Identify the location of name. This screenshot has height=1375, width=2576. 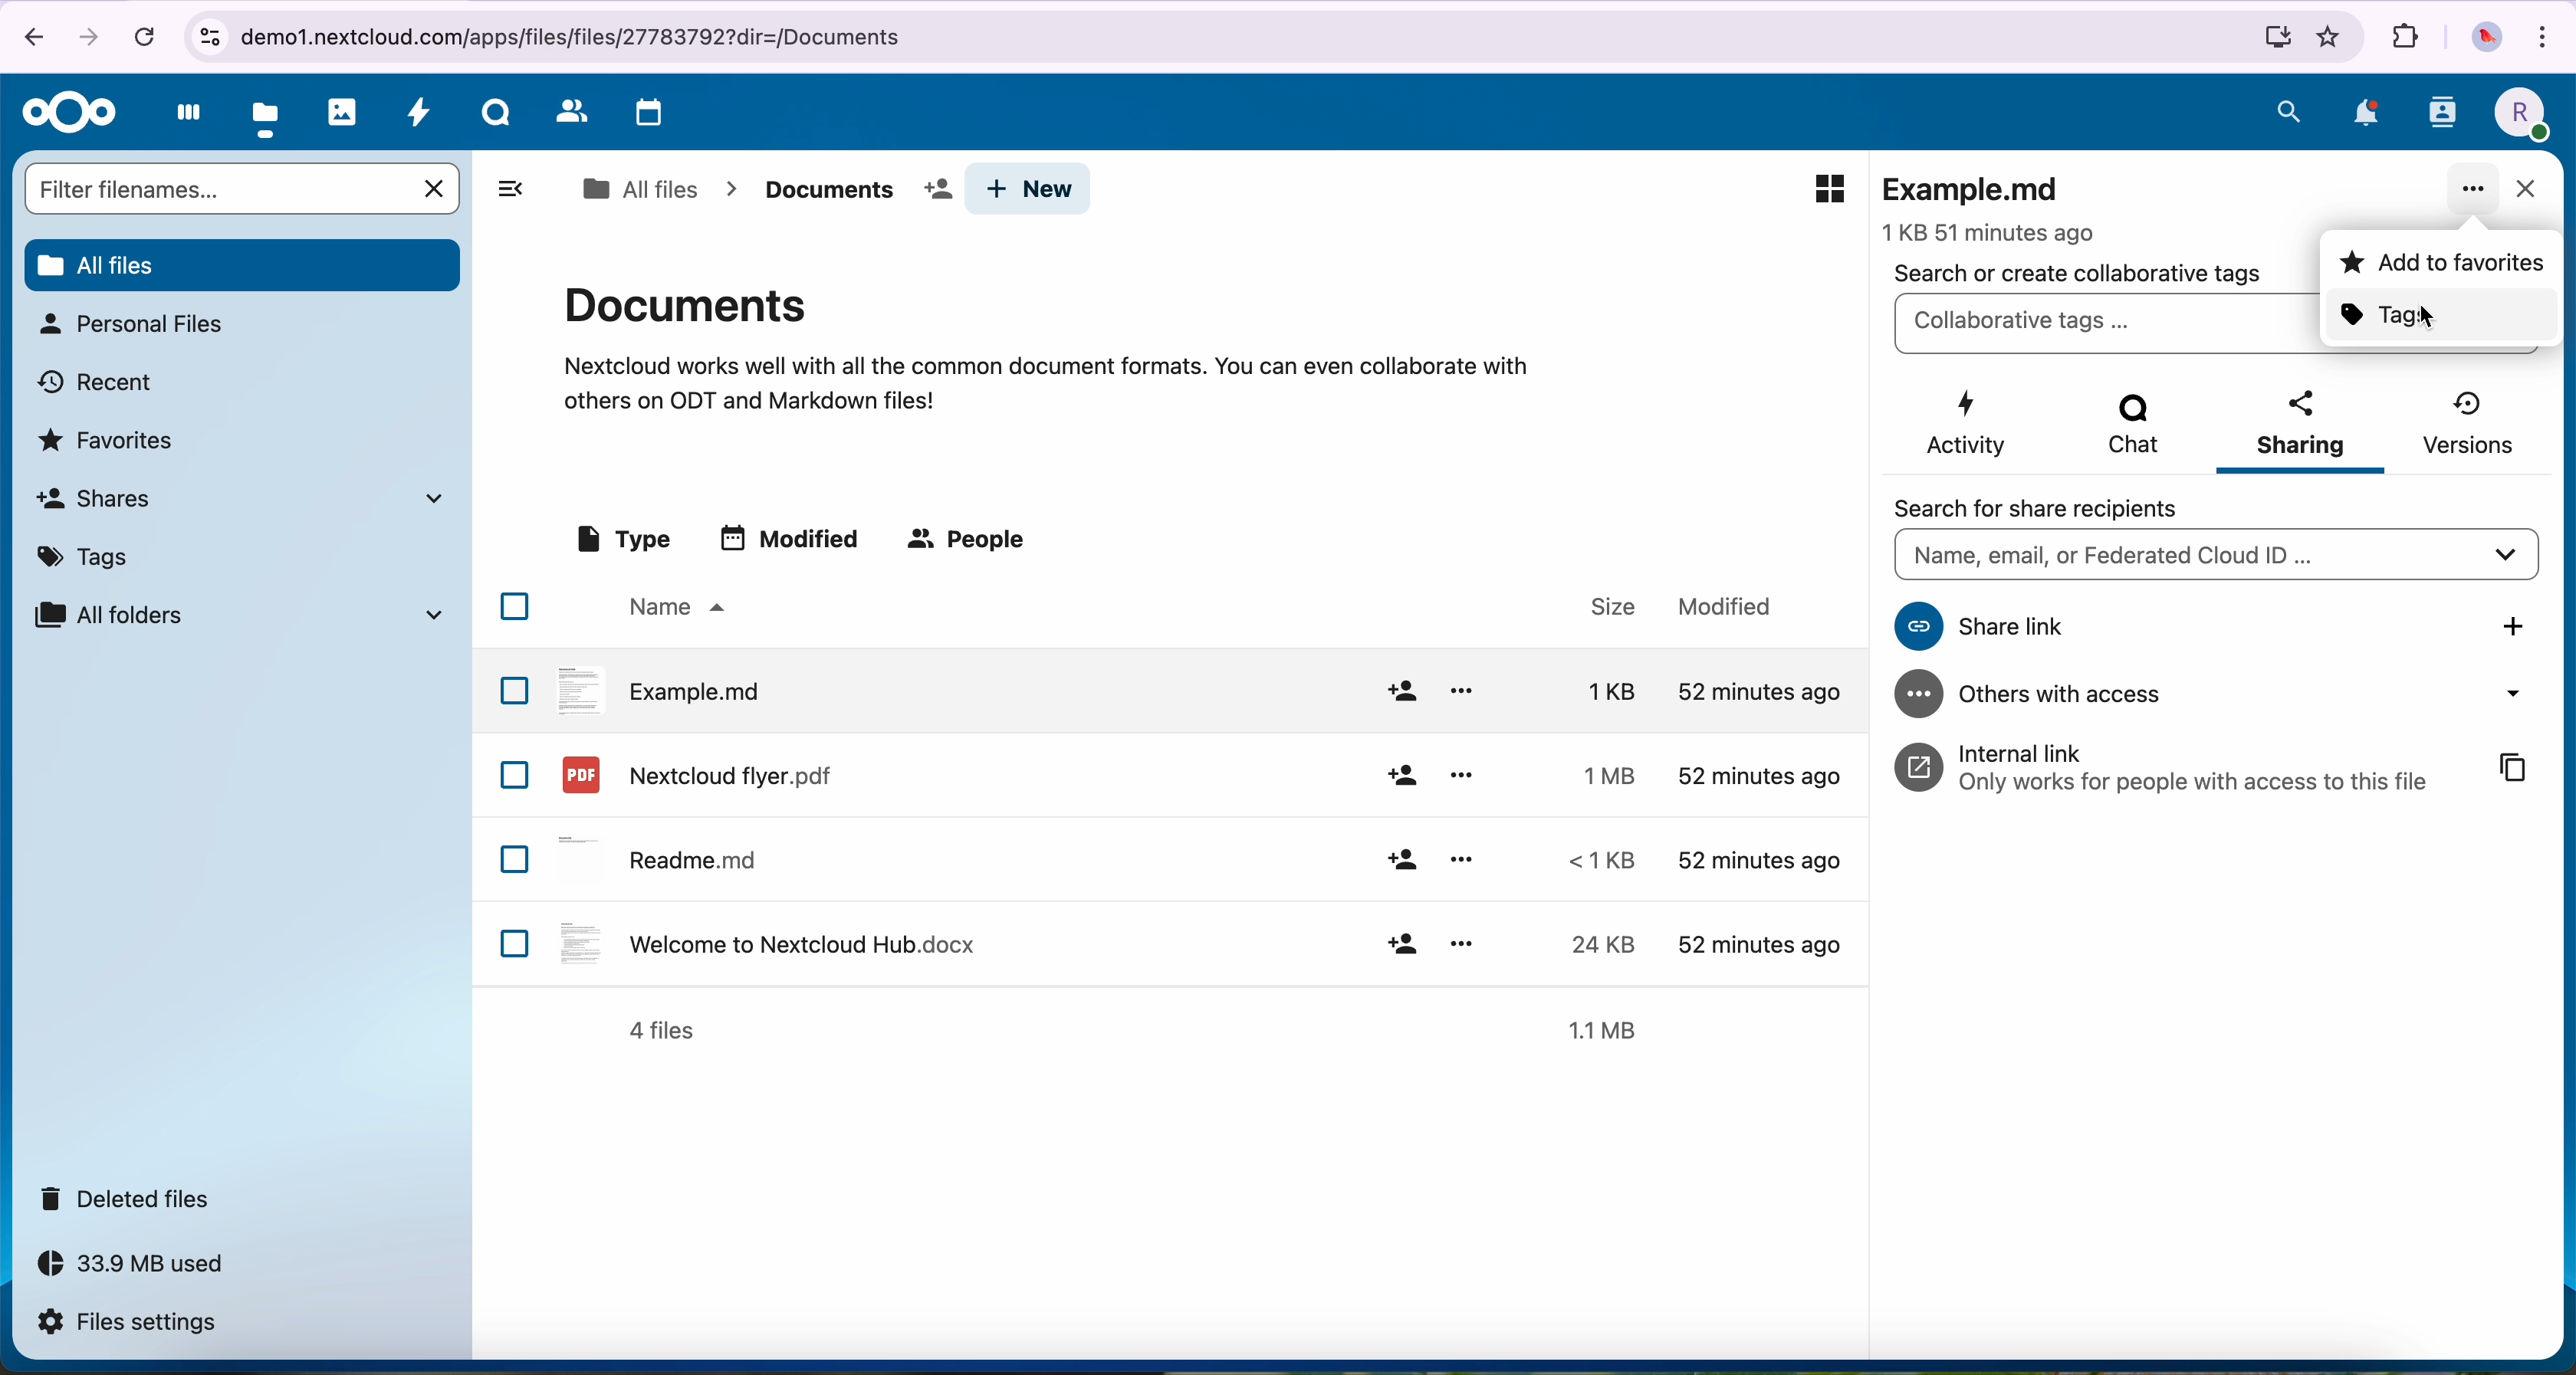
(673, 608).